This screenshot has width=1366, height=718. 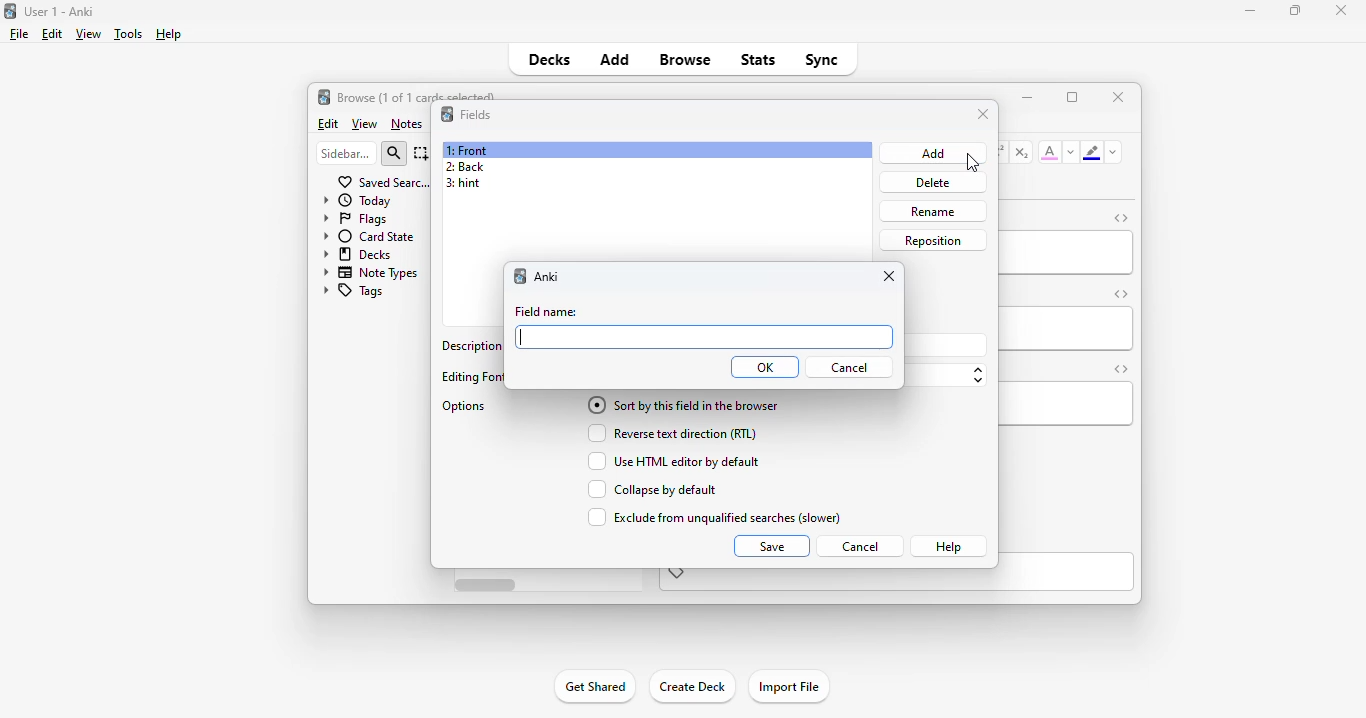 What do you see at coordinates (353, 218) in the screenshot?
I see `flags` at bounding box center [353, 218].